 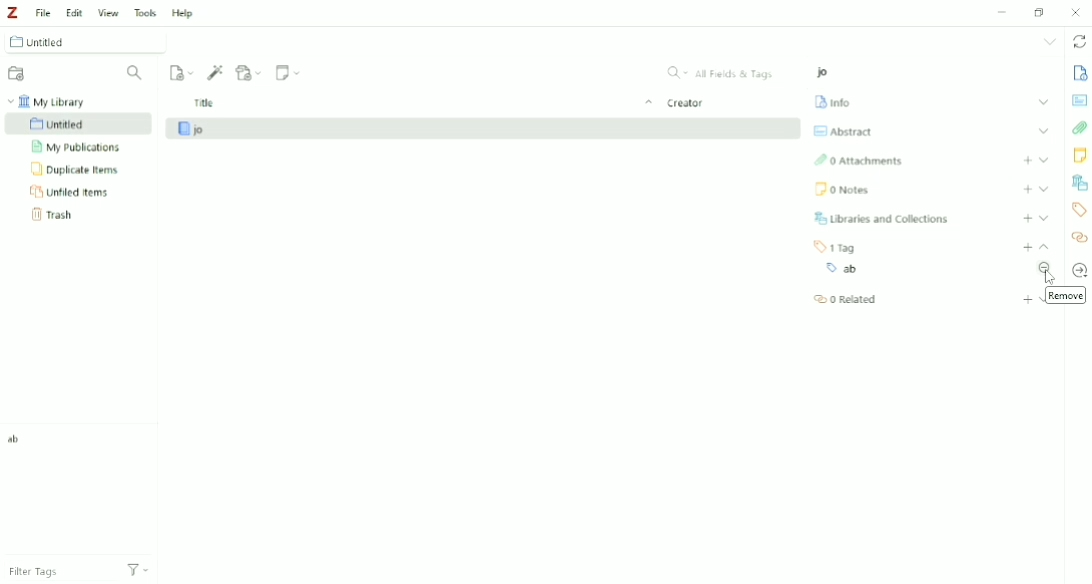 What do you see at coordinates (55, 215) in the screenshot?
I see `Trash` at bounding box center [55, 215].